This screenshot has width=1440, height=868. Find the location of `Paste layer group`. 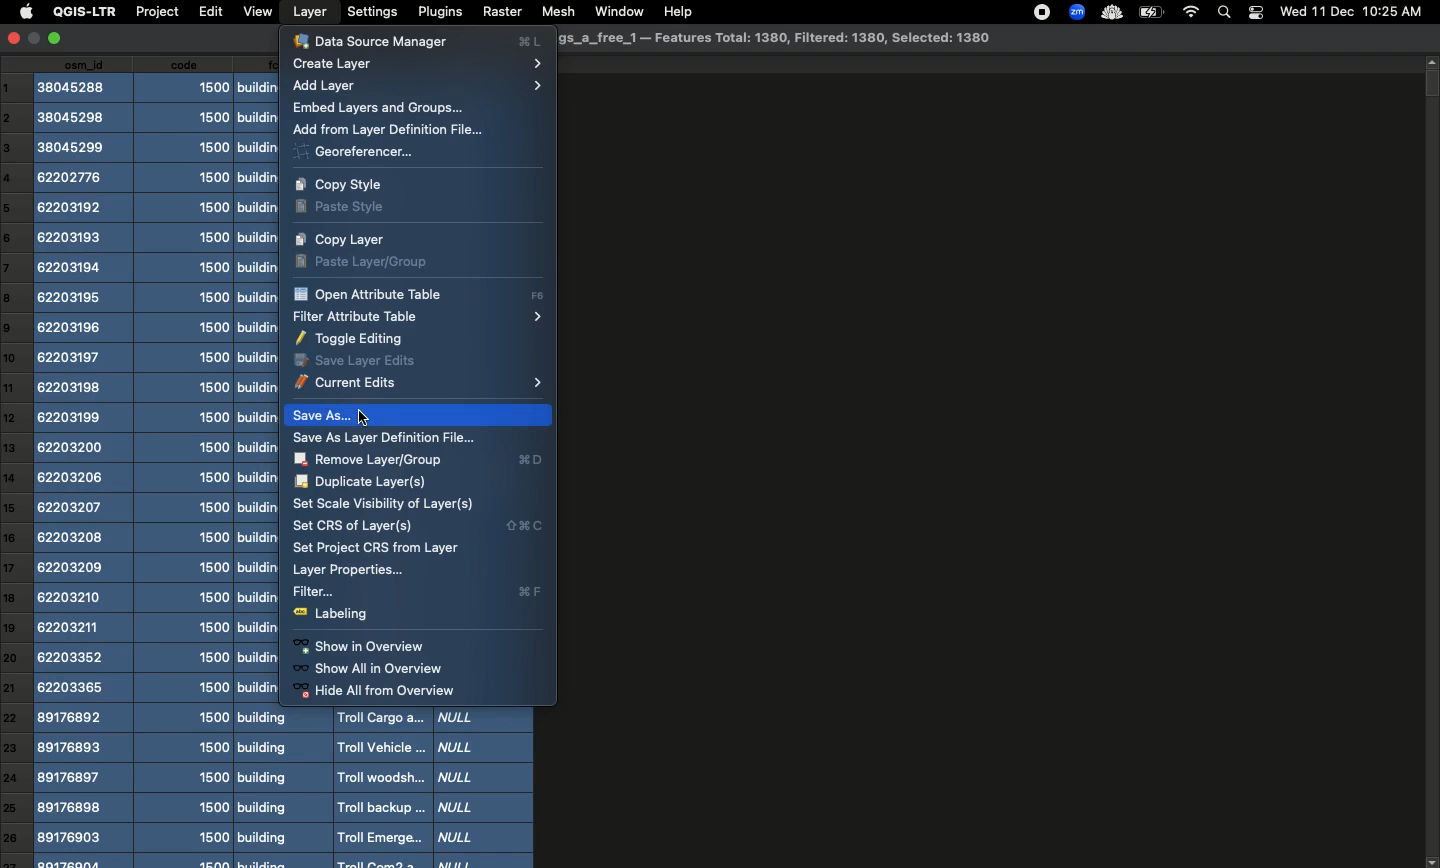

Paste layer group is located at coordinates (370, 261).